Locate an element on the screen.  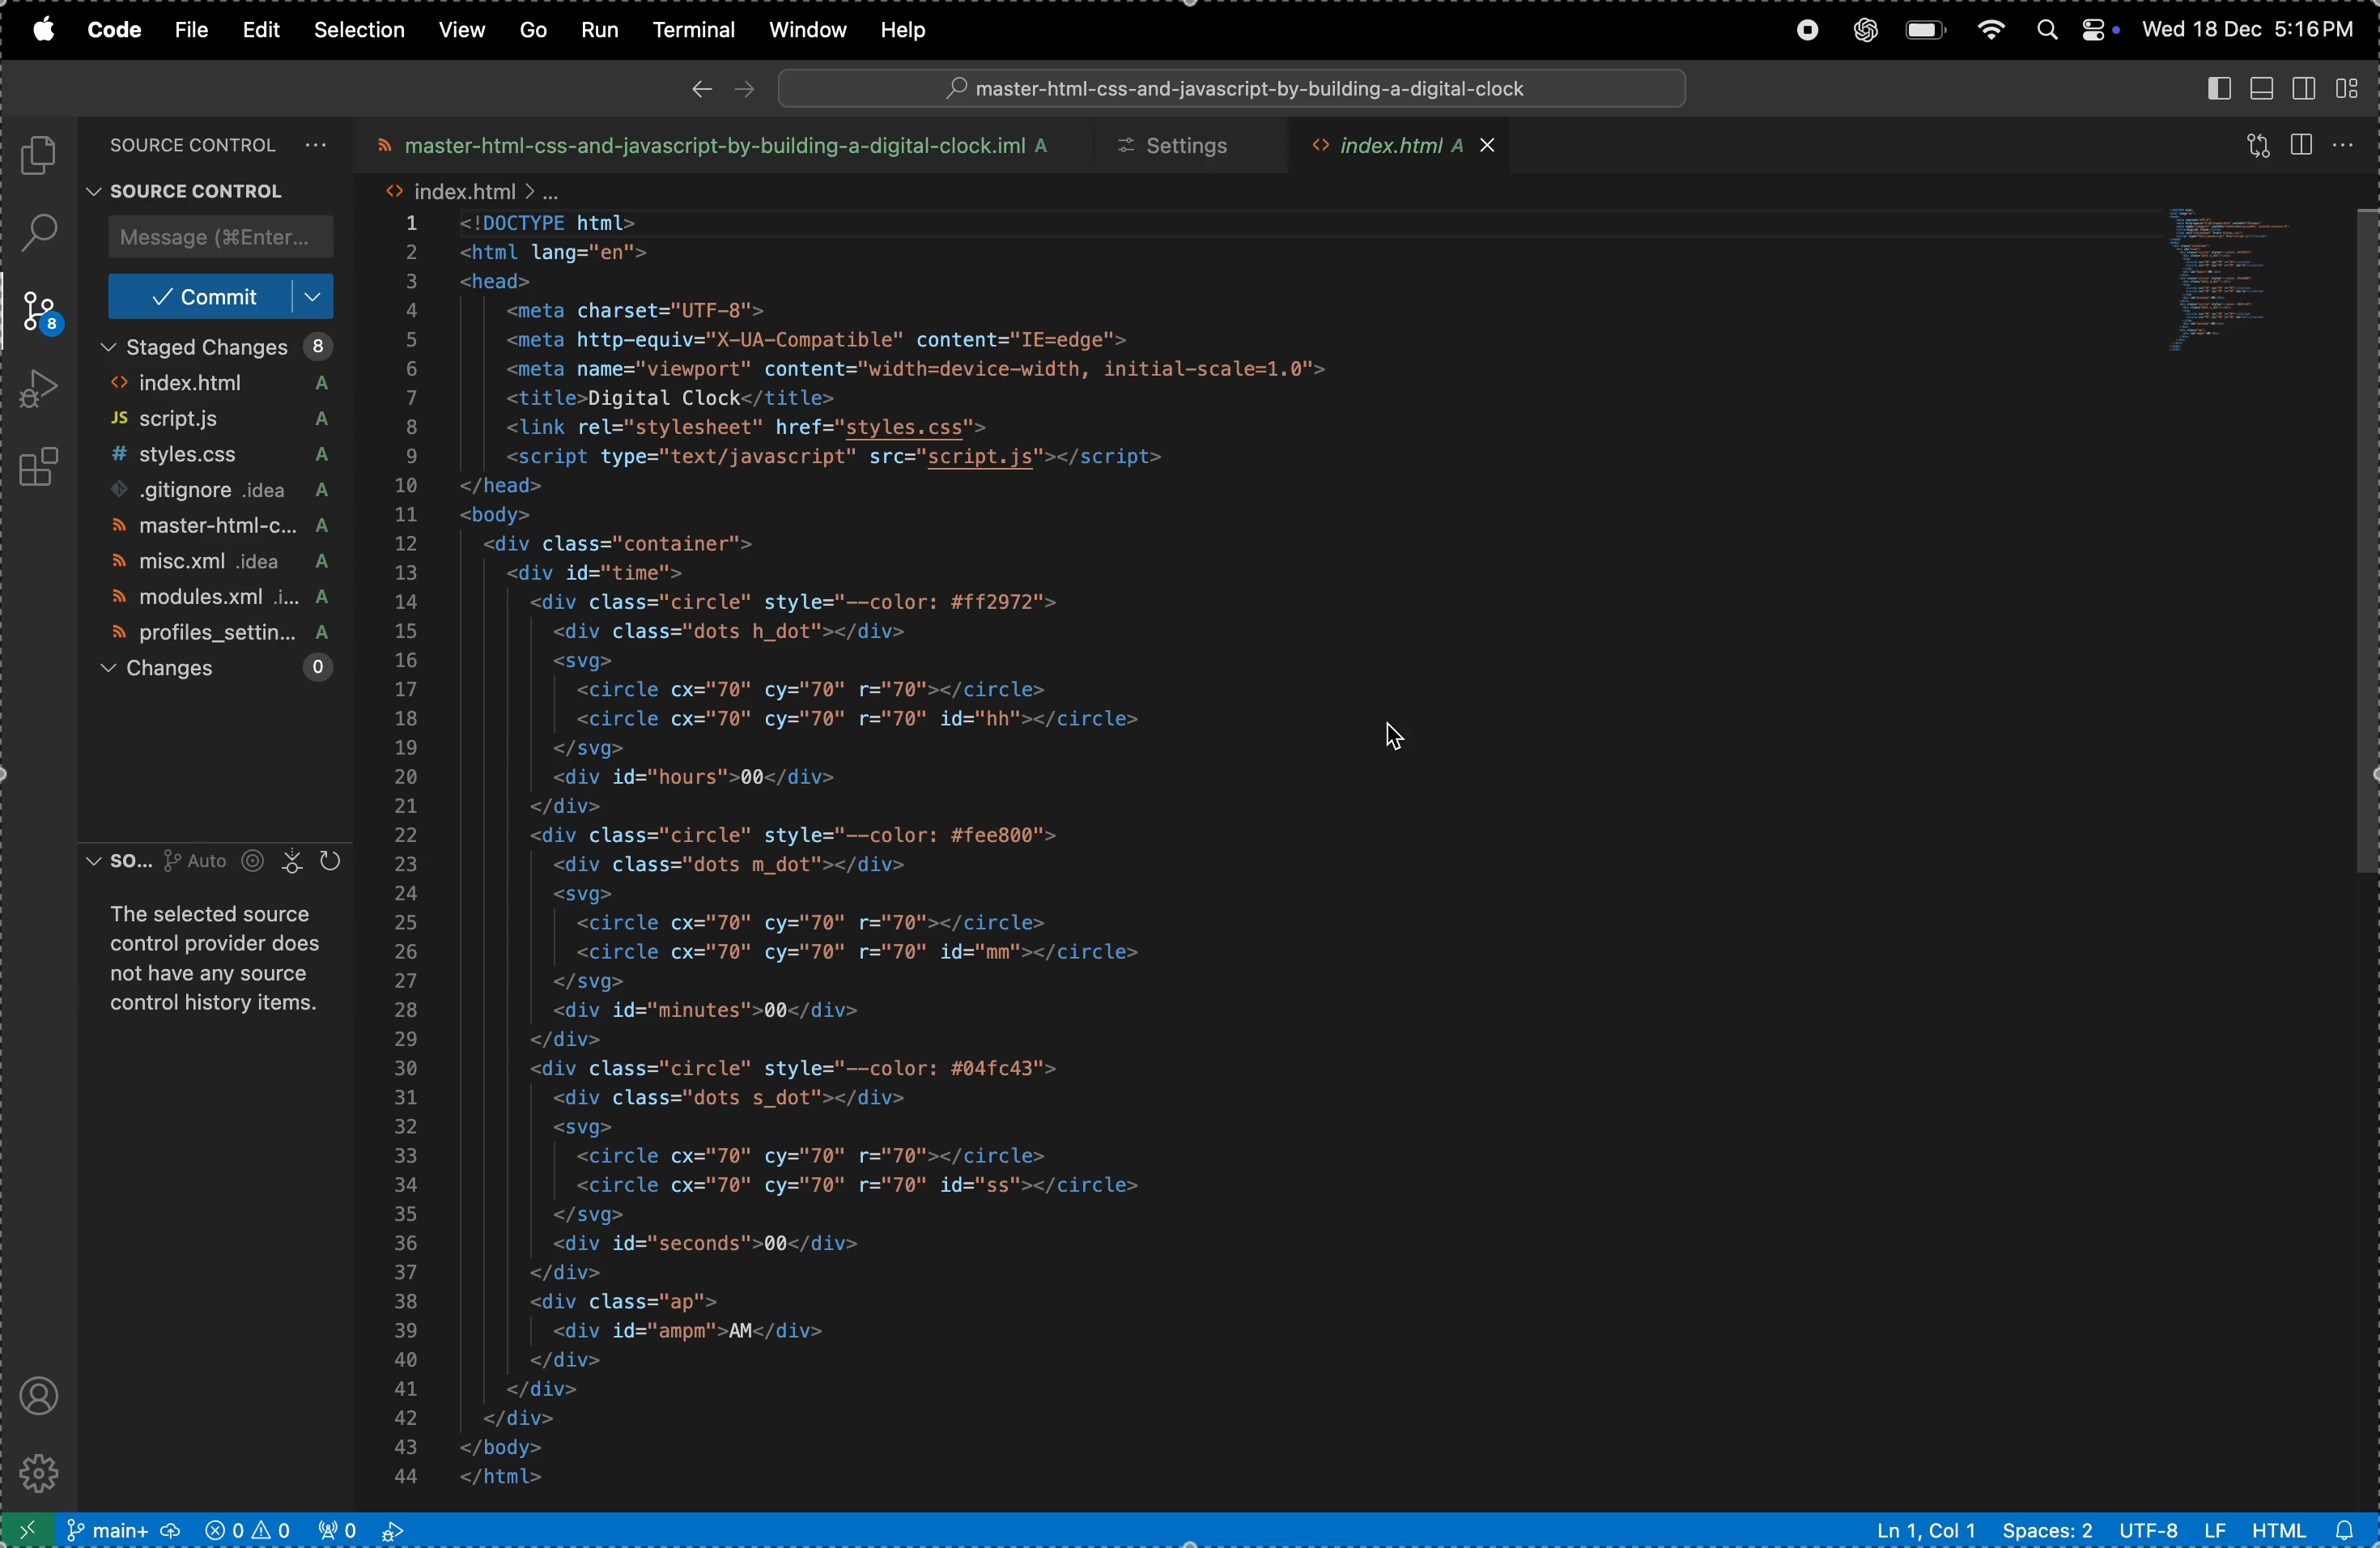
Wed 18 Dec 5:16 PM is located at coordinates (2246, 27).